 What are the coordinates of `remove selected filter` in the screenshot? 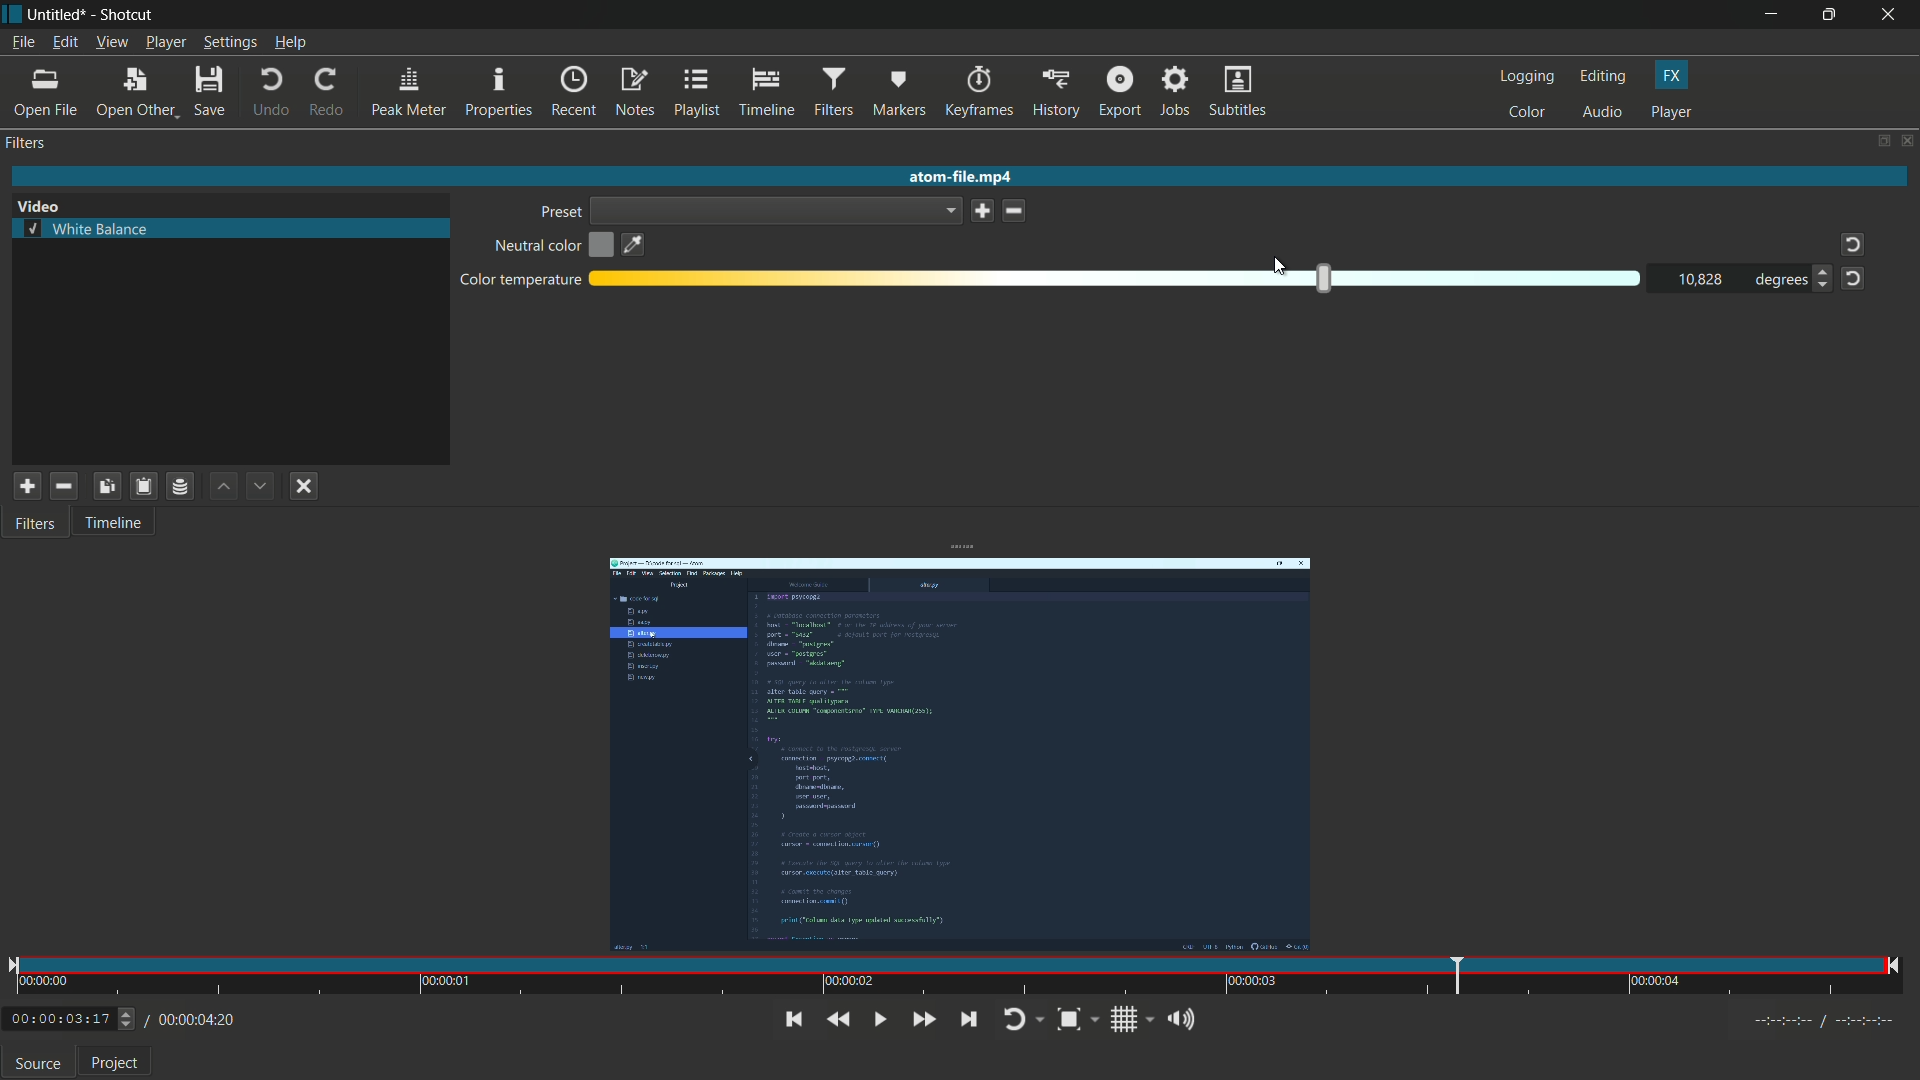 It's located at (64, 487).